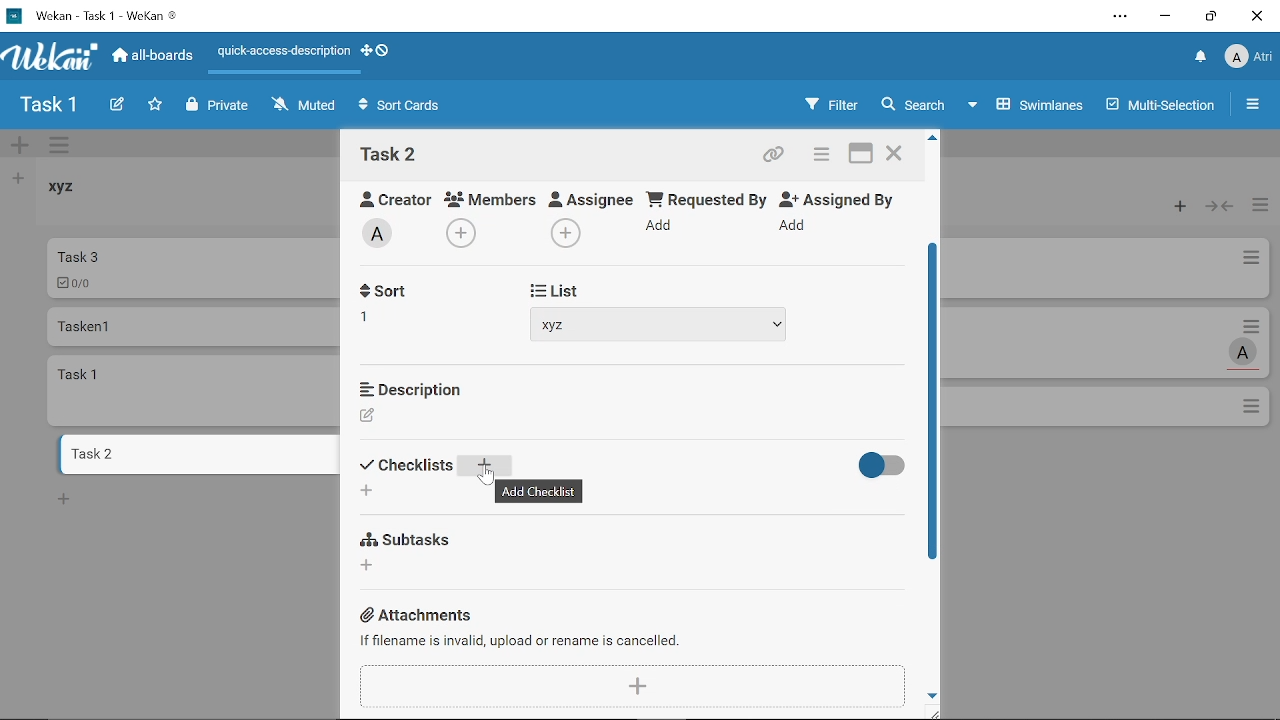 The height and width of the screenshot is (720, 1280). I want to click on Click here to star this board, so click(155, 106).